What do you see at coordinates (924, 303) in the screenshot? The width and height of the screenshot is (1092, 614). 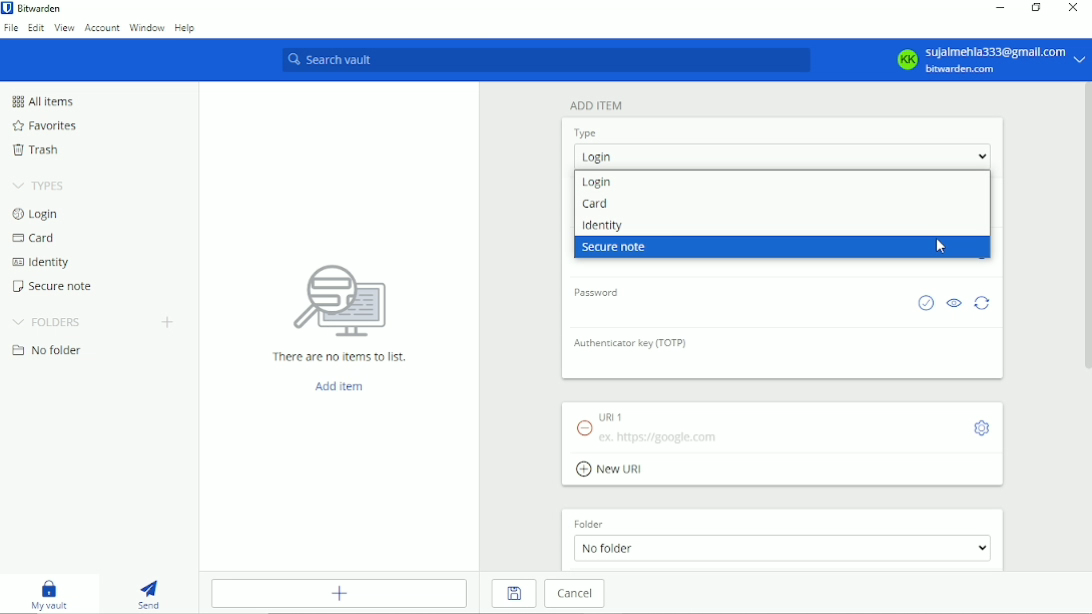 I see `Check if password has been exposed` at bounding box center [924, 303].